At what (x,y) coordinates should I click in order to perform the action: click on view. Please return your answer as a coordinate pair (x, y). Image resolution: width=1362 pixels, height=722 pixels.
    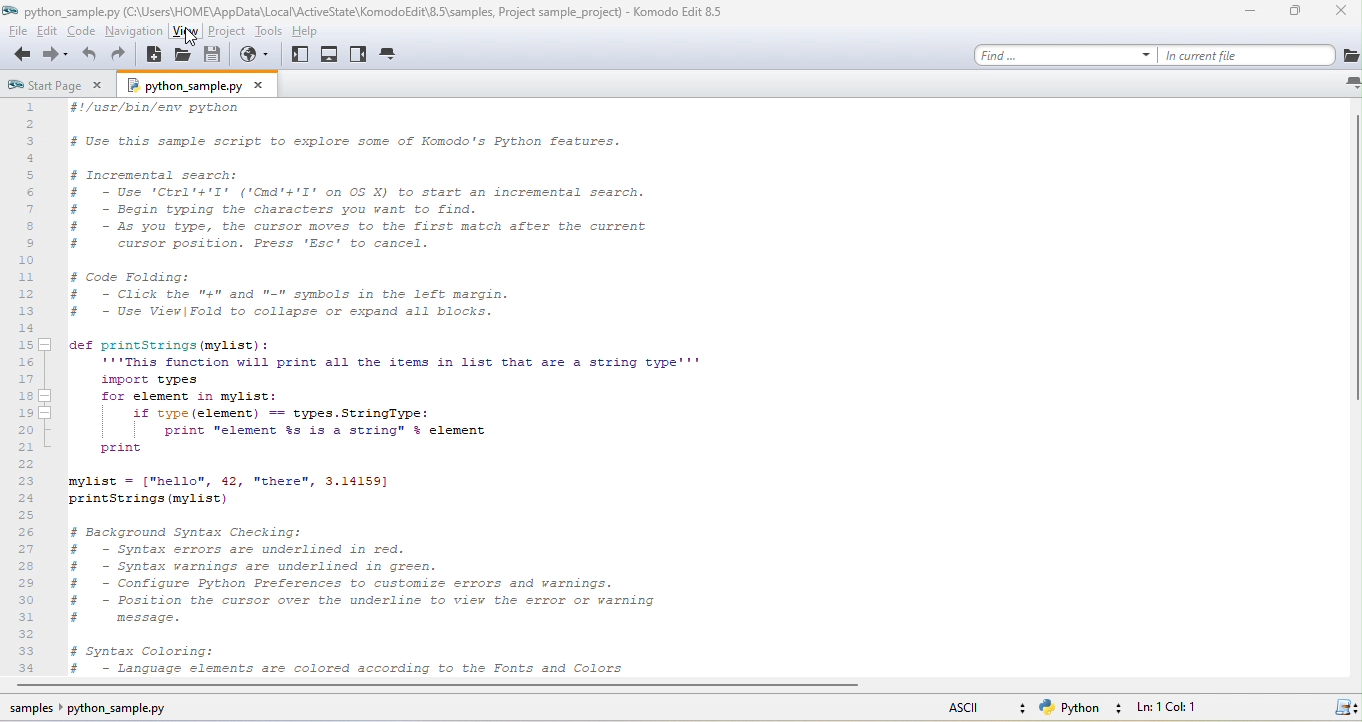
    Looking at the image, I should click on (189, 34).